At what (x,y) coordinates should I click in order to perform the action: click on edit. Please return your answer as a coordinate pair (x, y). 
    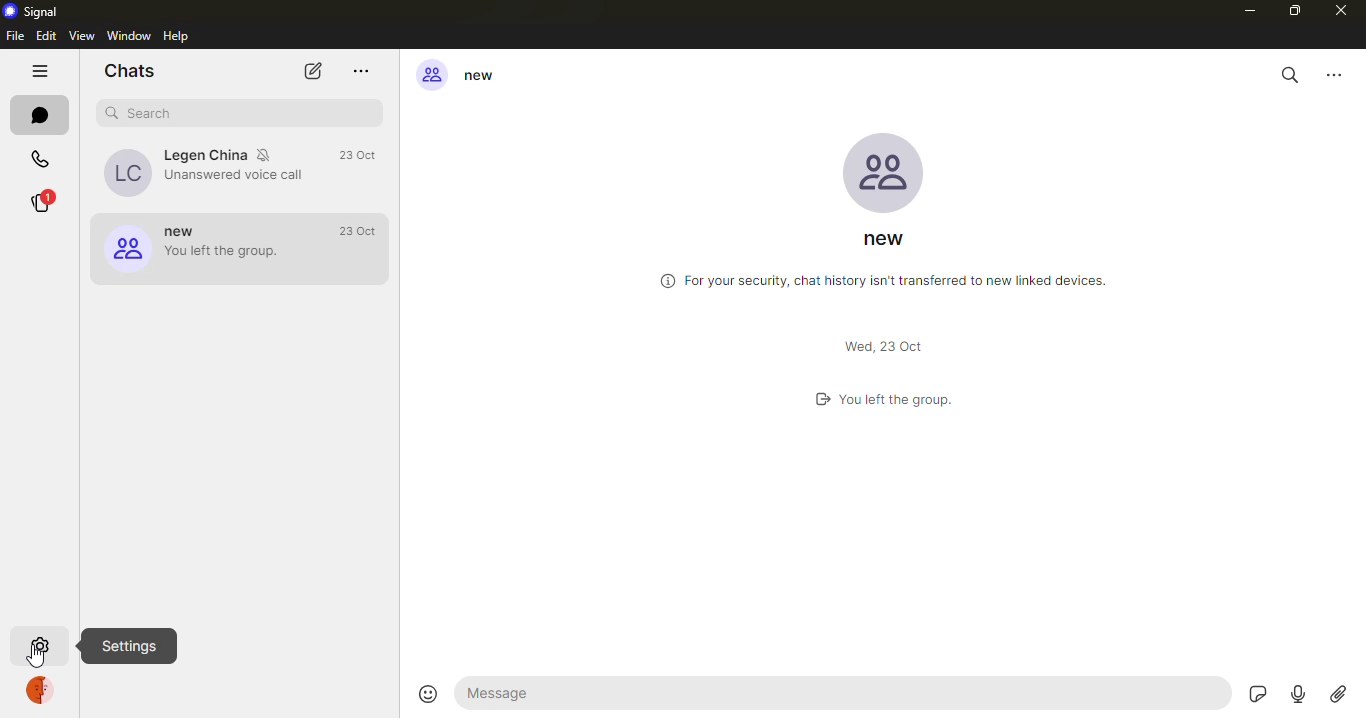
    Looking at the image, I should click on (45, 35).